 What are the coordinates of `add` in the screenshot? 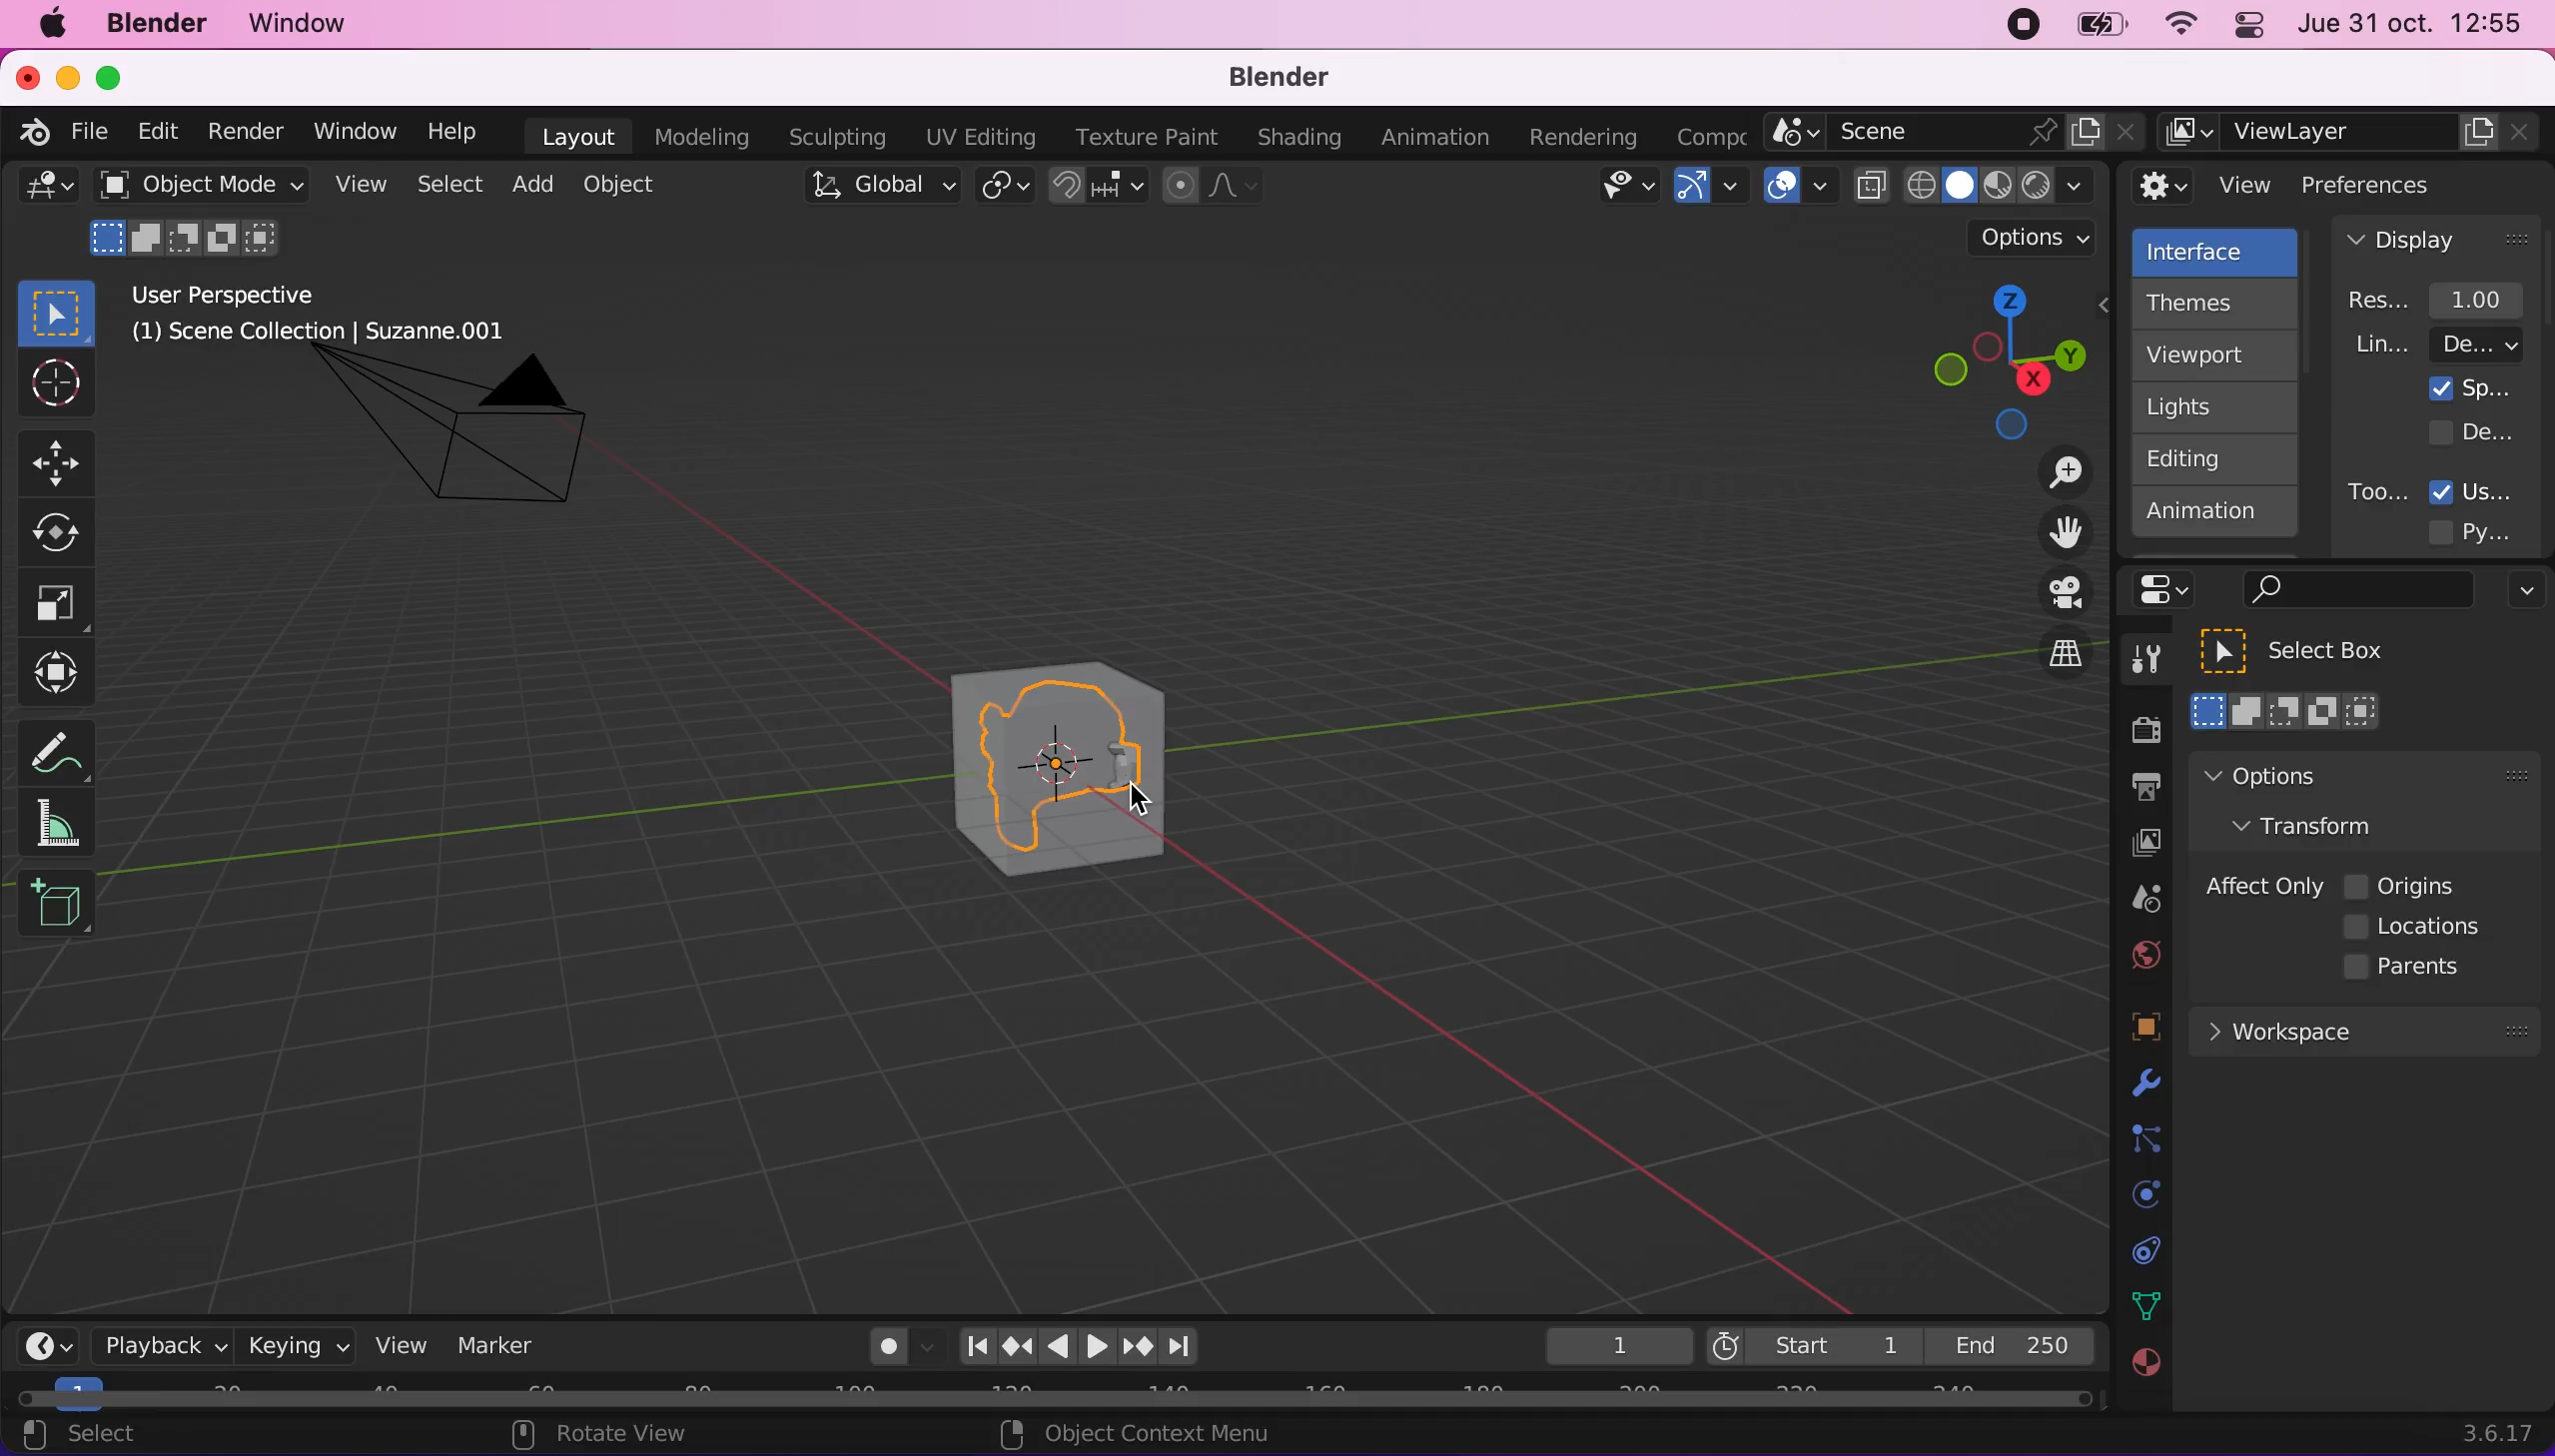 It's located at (529, 184).